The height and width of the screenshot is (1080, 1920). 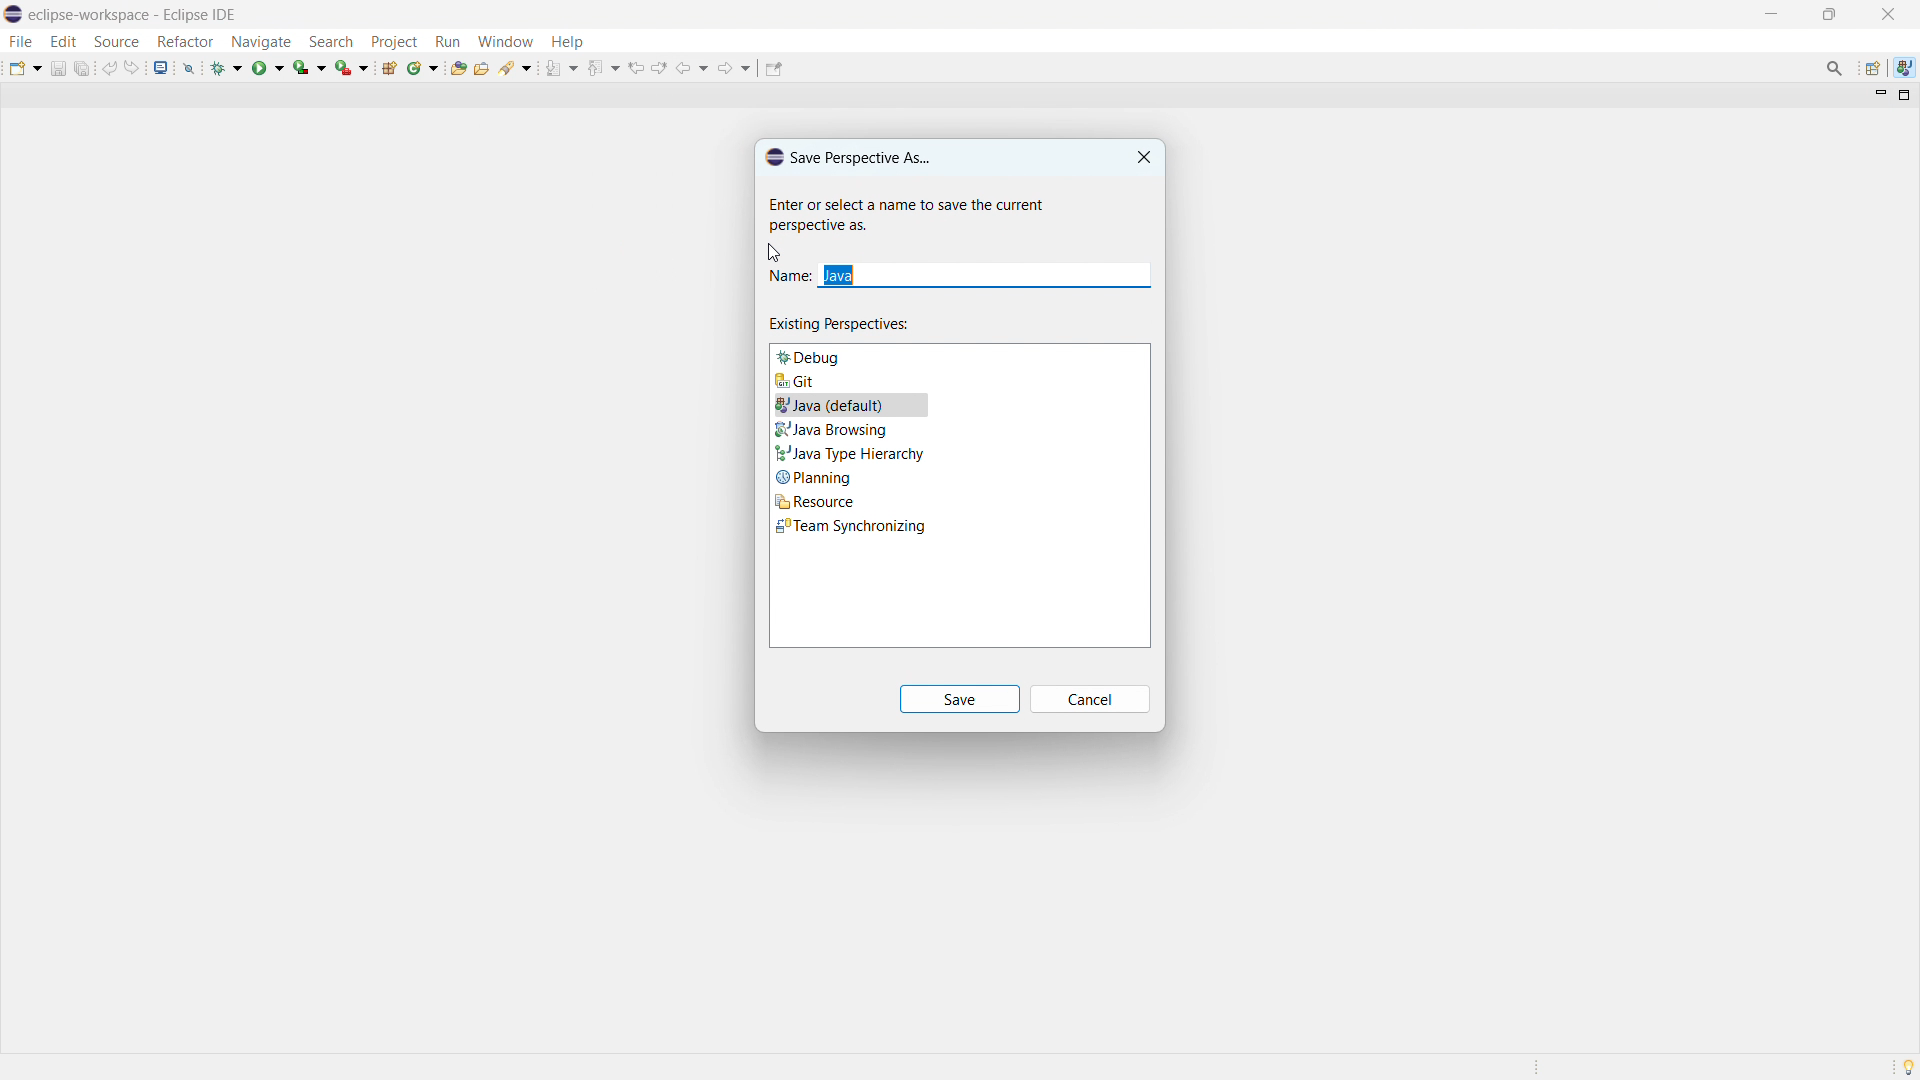 What do you see at coordinates (959, 454) in the screenshot?
I see `Java type hierarchy` at bounding box center [959, 454].